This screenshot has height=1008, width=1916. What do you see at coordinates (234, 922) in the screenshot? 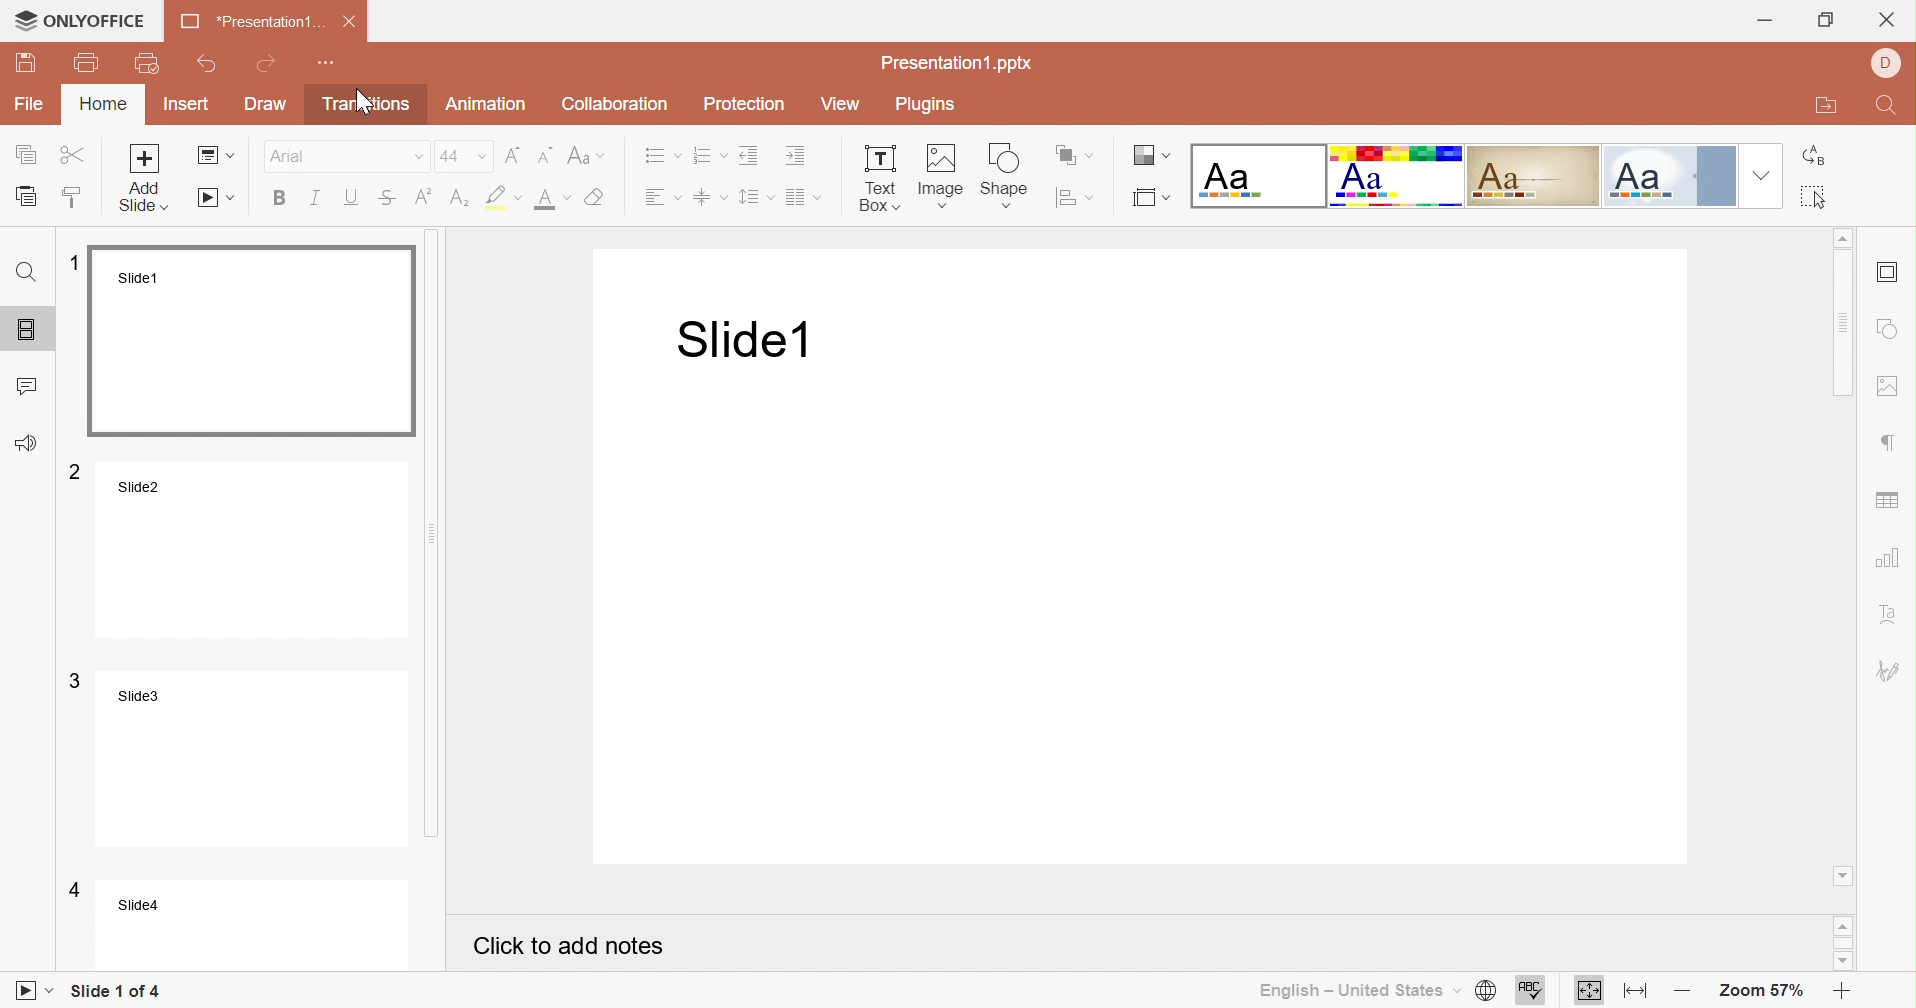
I see `Slide4` at bounding box center [234, 922].